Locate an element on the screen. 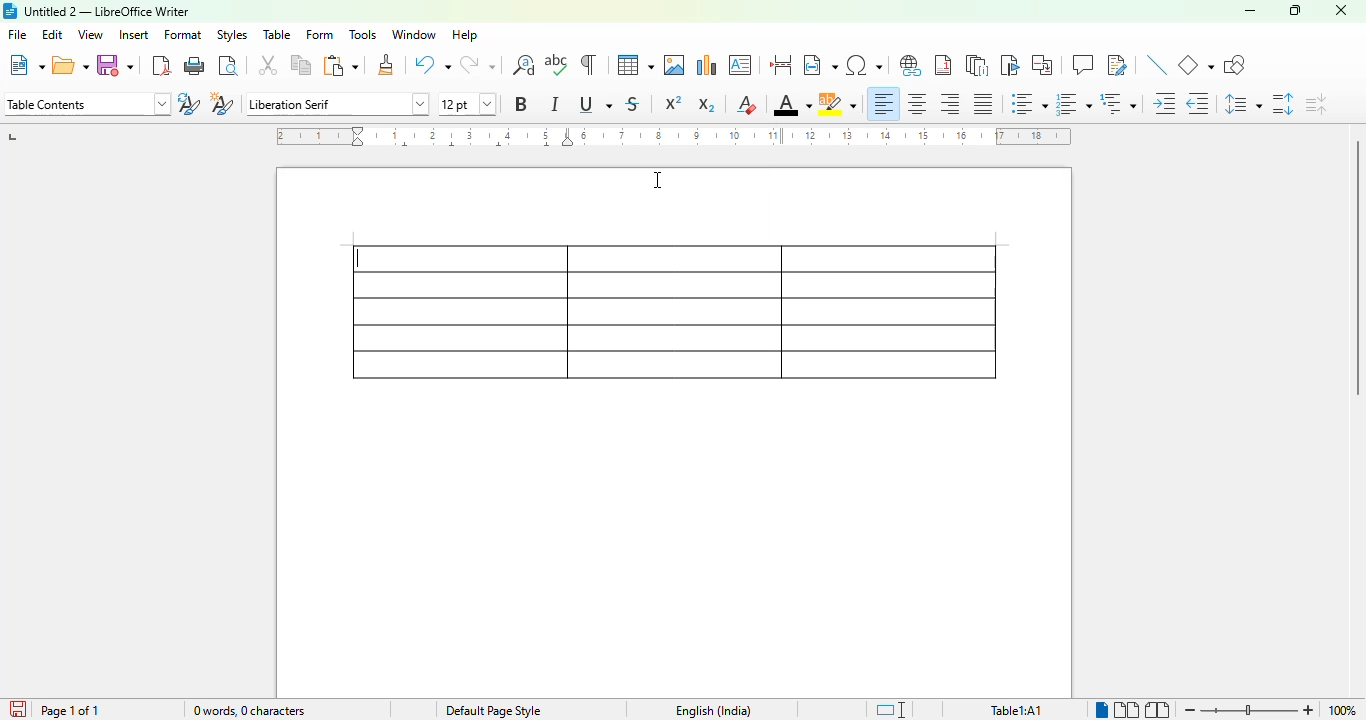  open is located at coordinates (71, 64).